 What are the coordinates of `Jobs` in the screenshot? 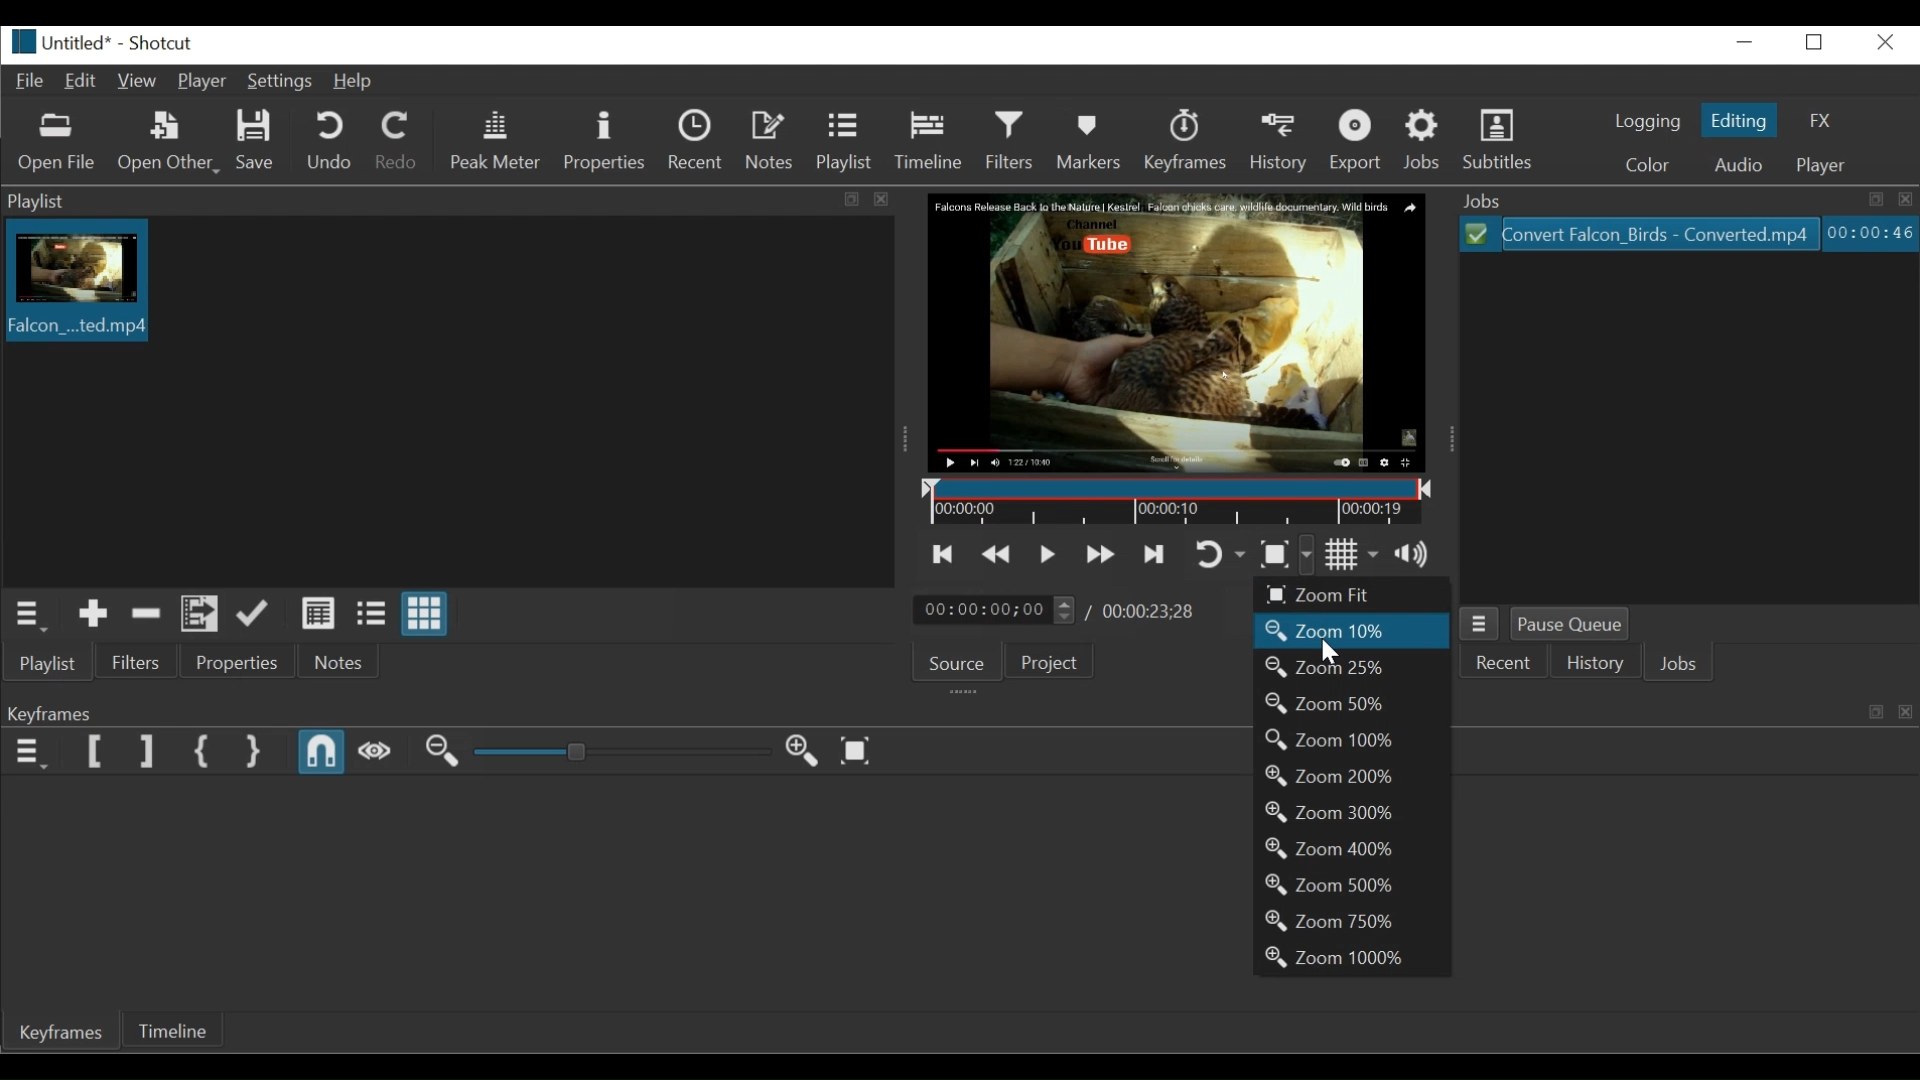 It's located at (1677, 662).